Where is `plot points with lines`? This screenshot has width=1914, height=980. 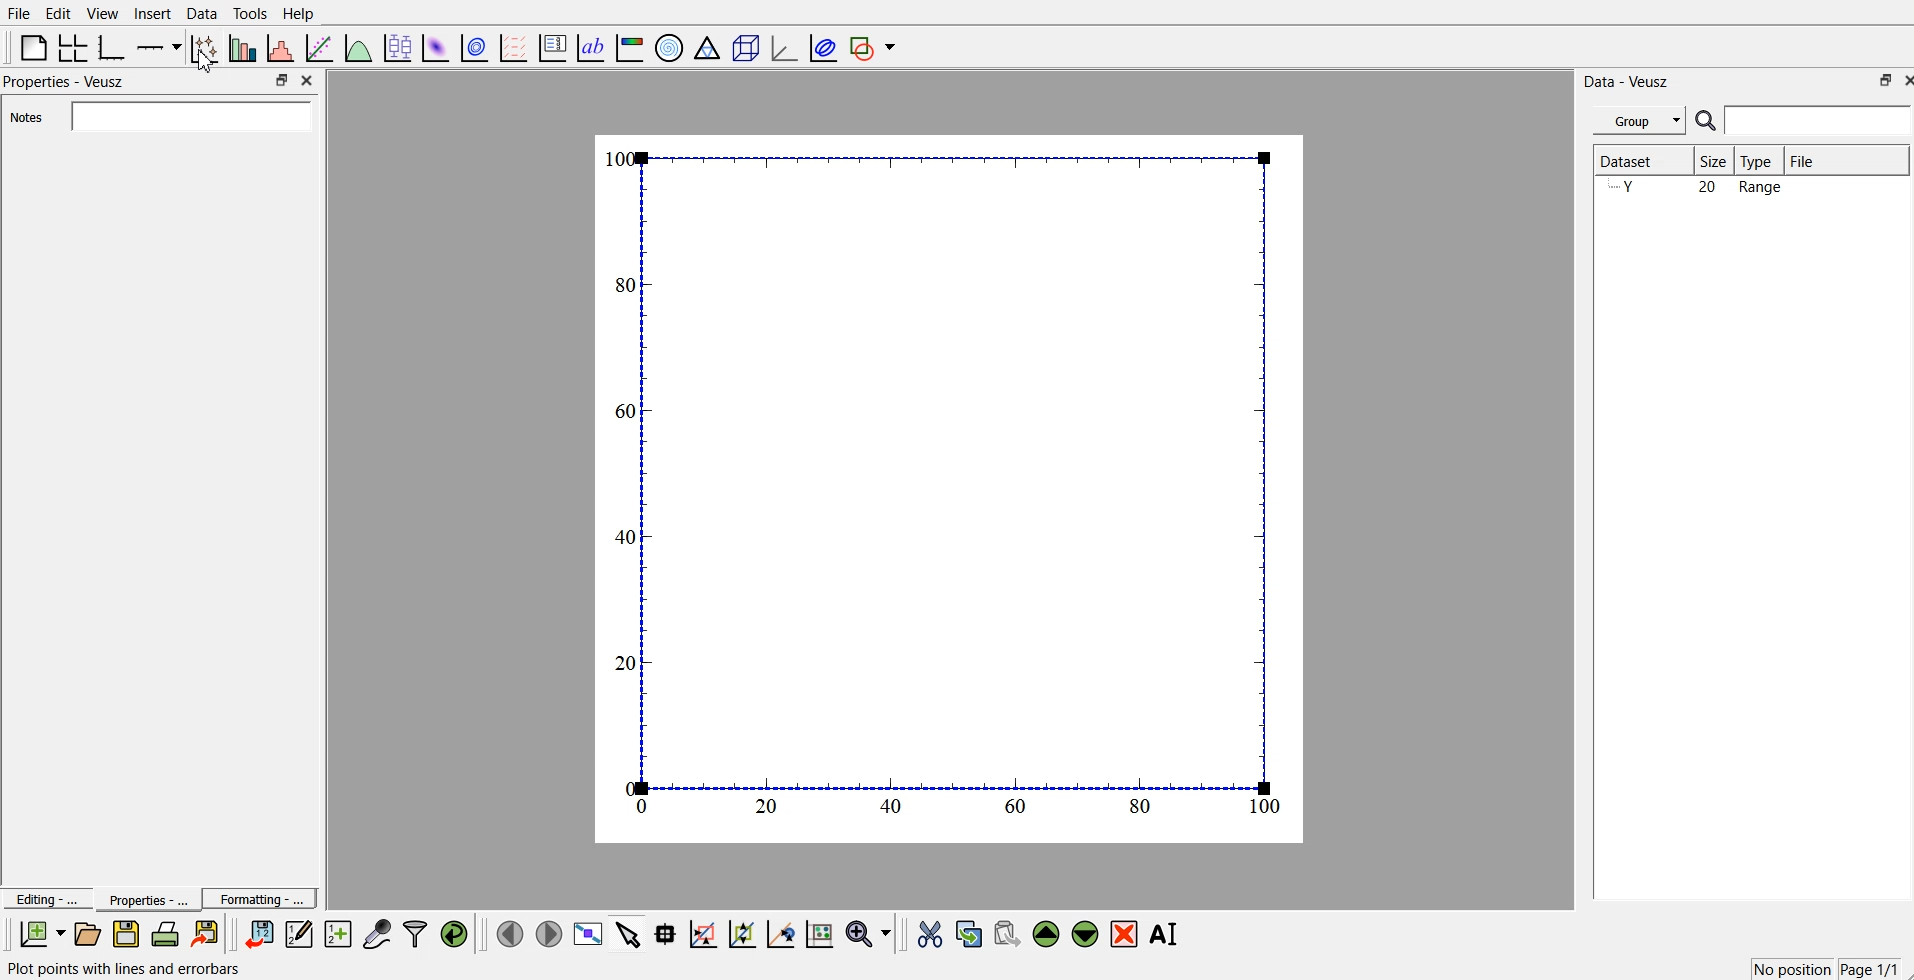
plot points with lines is located at coordinates (205, 48).